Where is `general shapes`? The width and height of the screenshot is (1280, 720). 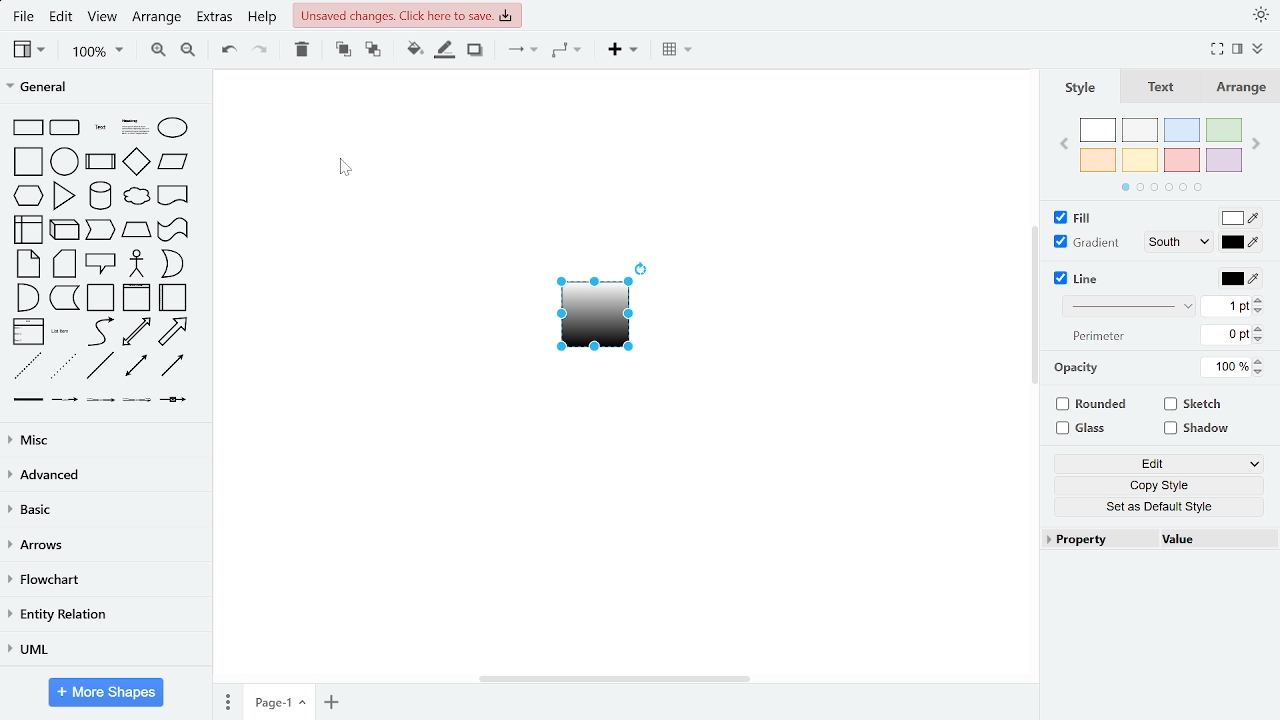
general shapes is located at coordinates (26, 194).